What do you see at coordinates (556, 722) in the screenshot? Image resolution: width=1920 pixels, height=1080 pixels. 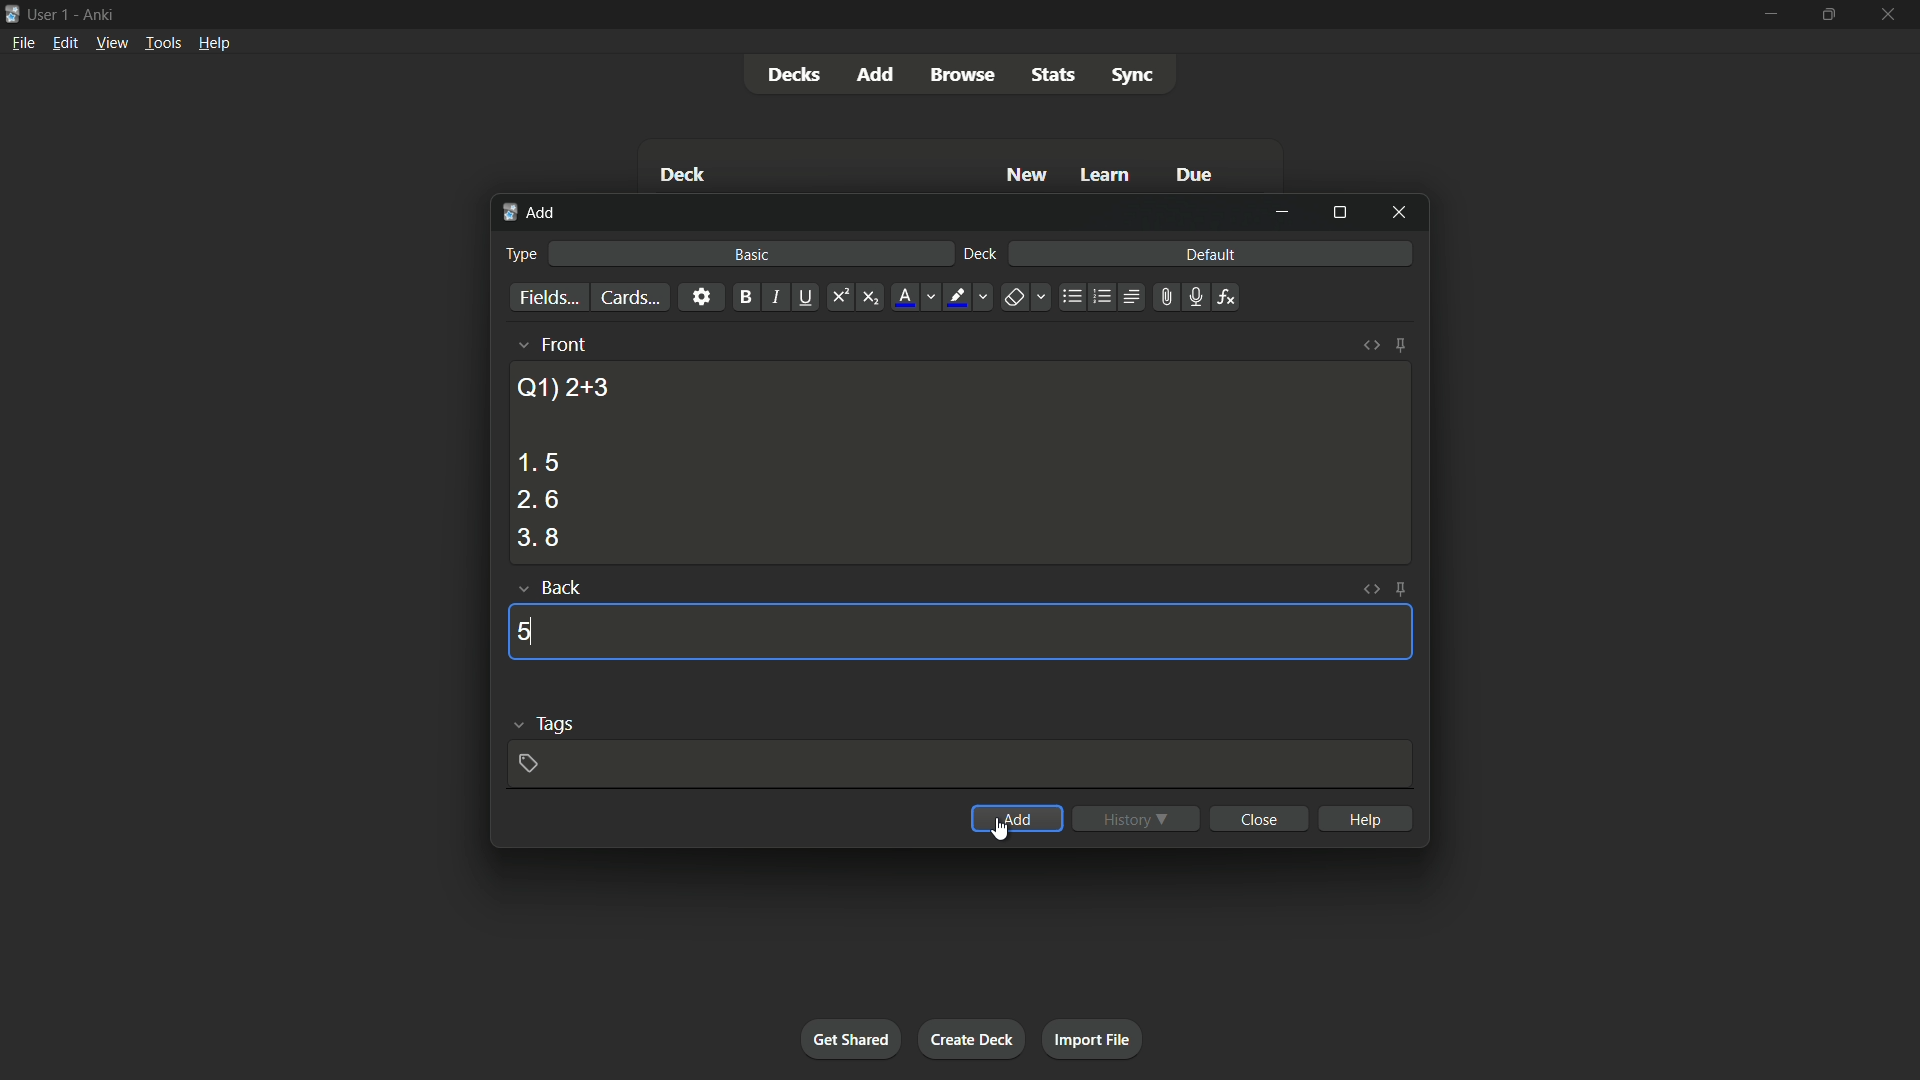 I see `tags` at bounding box center [556, 722].